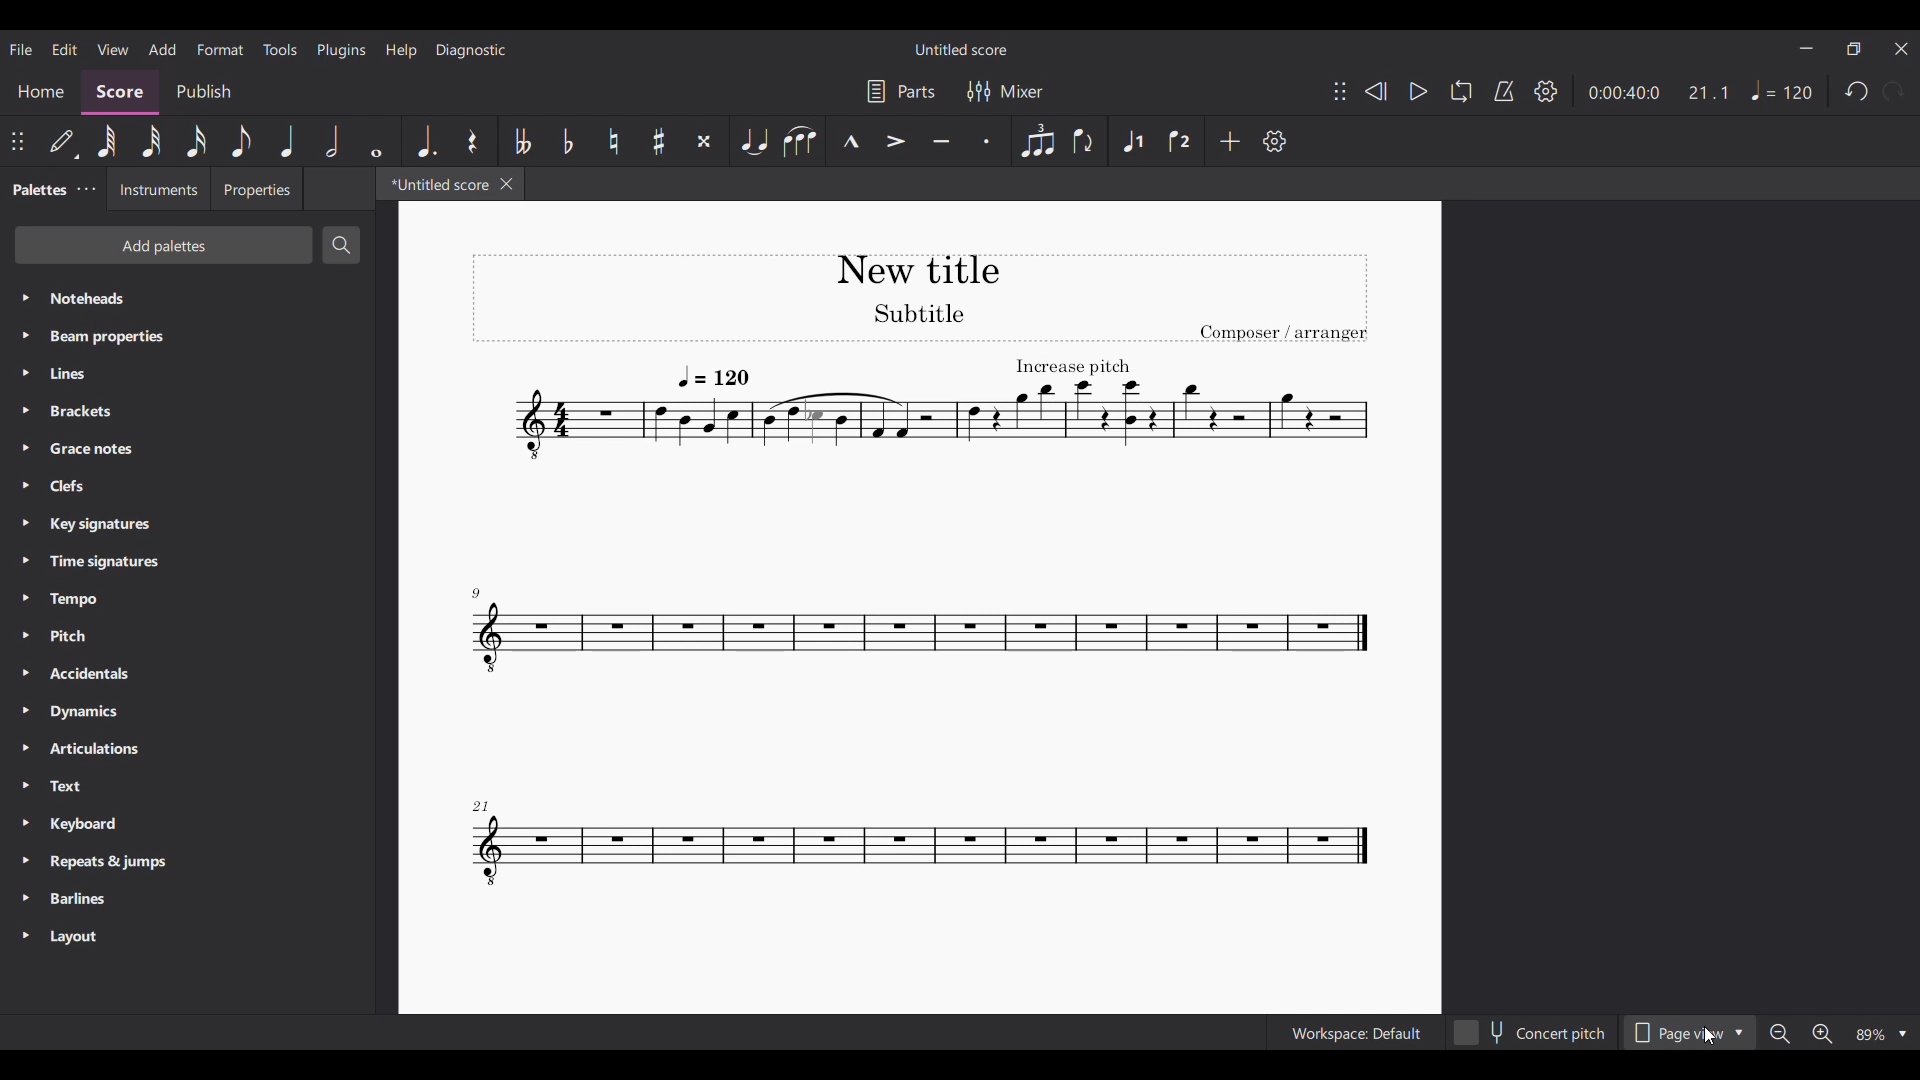 The image size is (1920, 1080). Describe the element at coordinates (1858, 91) in the screenshot. I see `Undo` at that location.